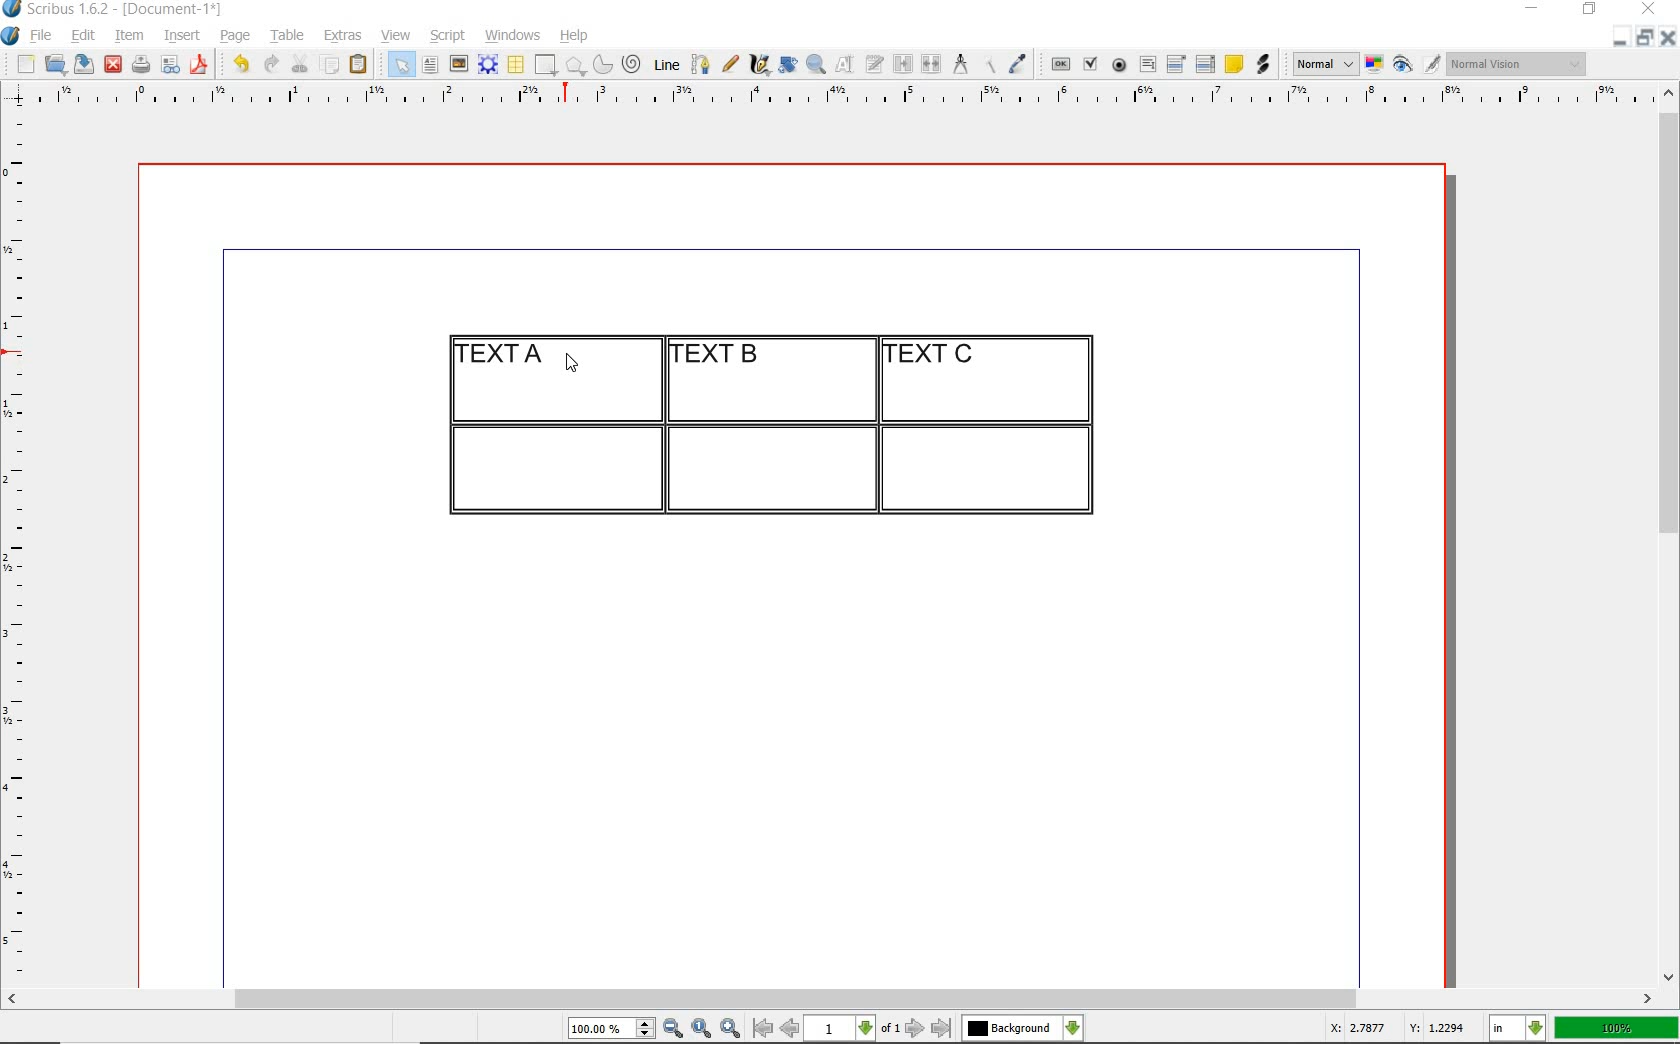 This screenshot has height=1044, width=1680. I want to click on edit, so click(84, 35).